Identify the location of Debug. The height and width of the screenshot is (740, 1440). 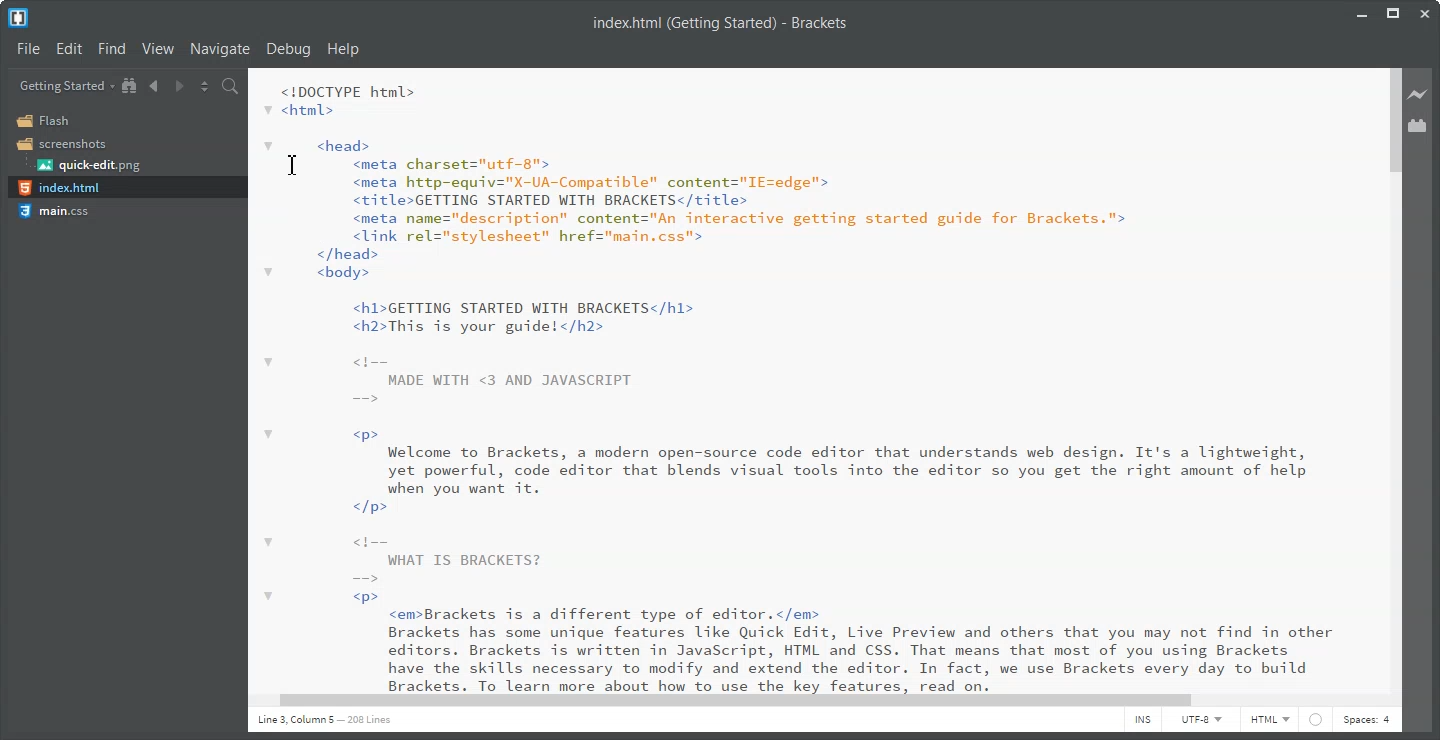
(288, 50).